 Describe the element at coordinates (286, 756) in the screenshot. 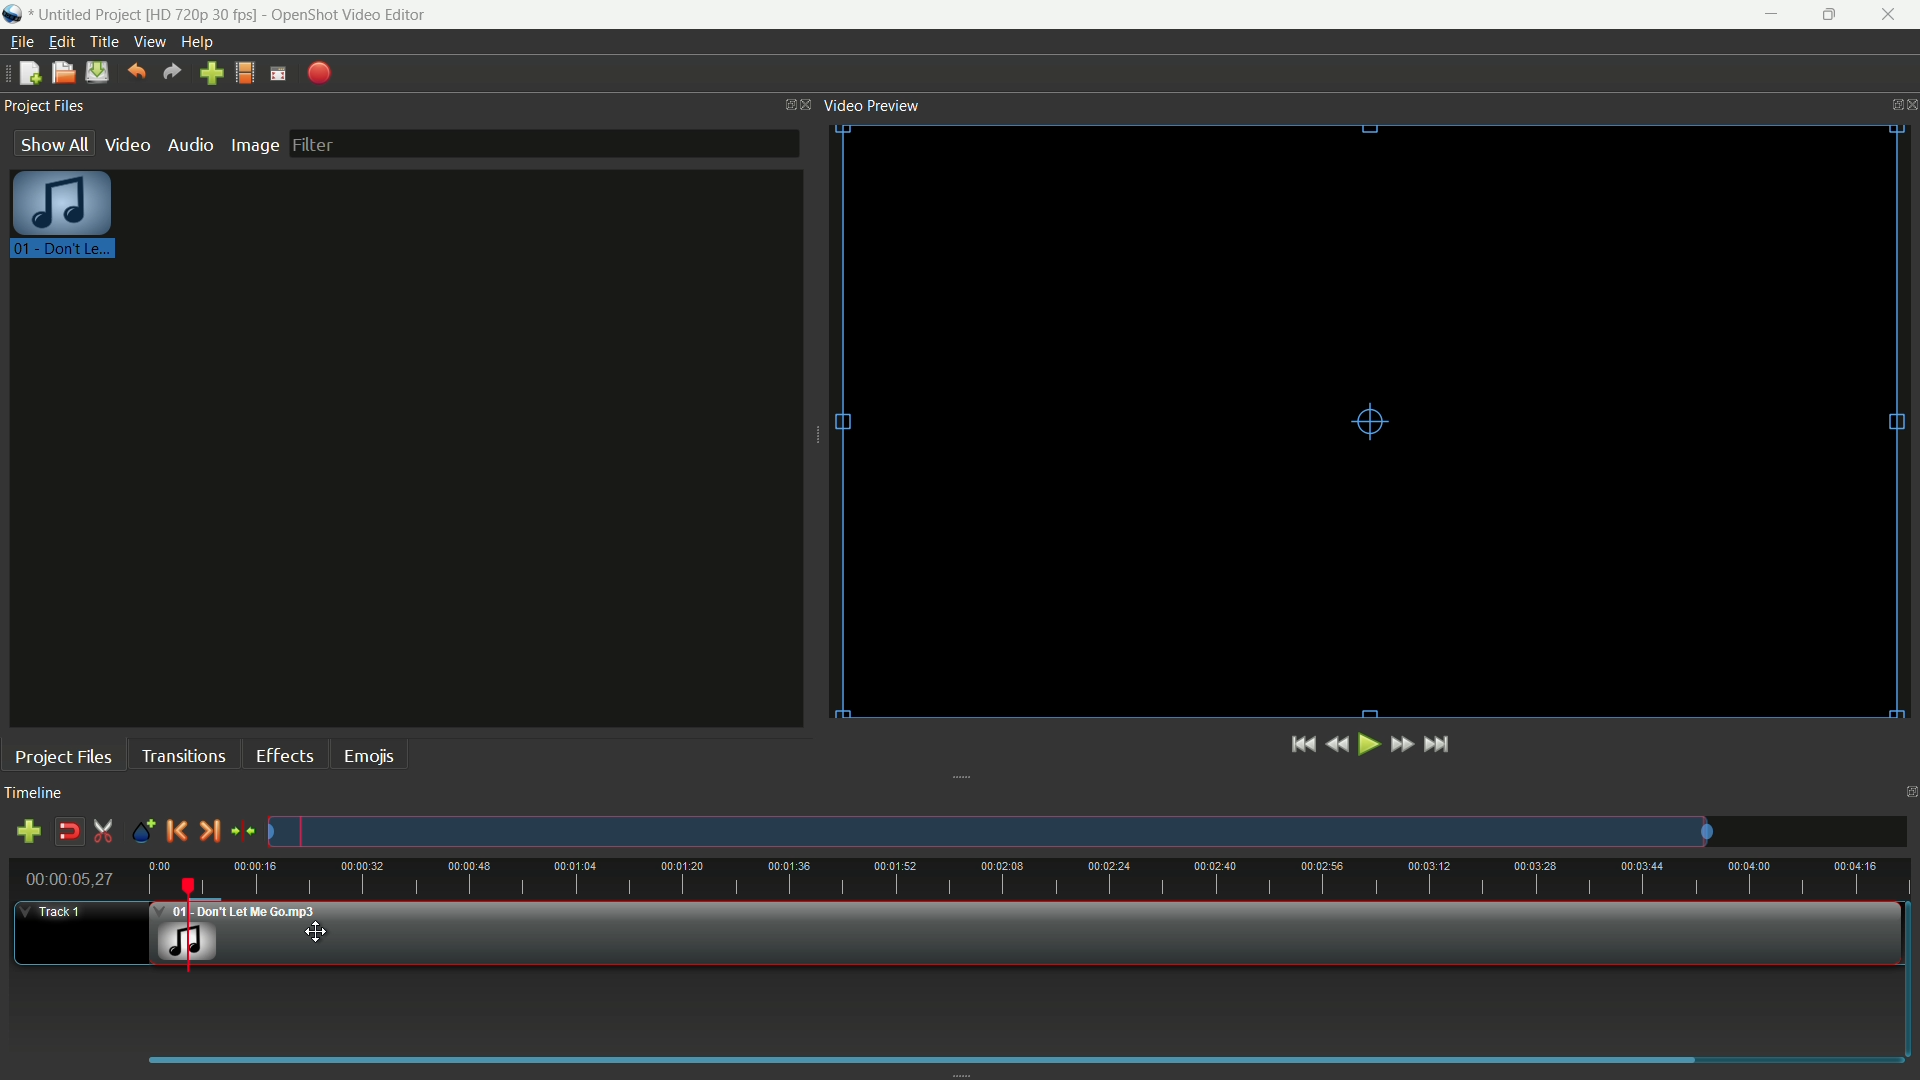

I see `effects` at that location.